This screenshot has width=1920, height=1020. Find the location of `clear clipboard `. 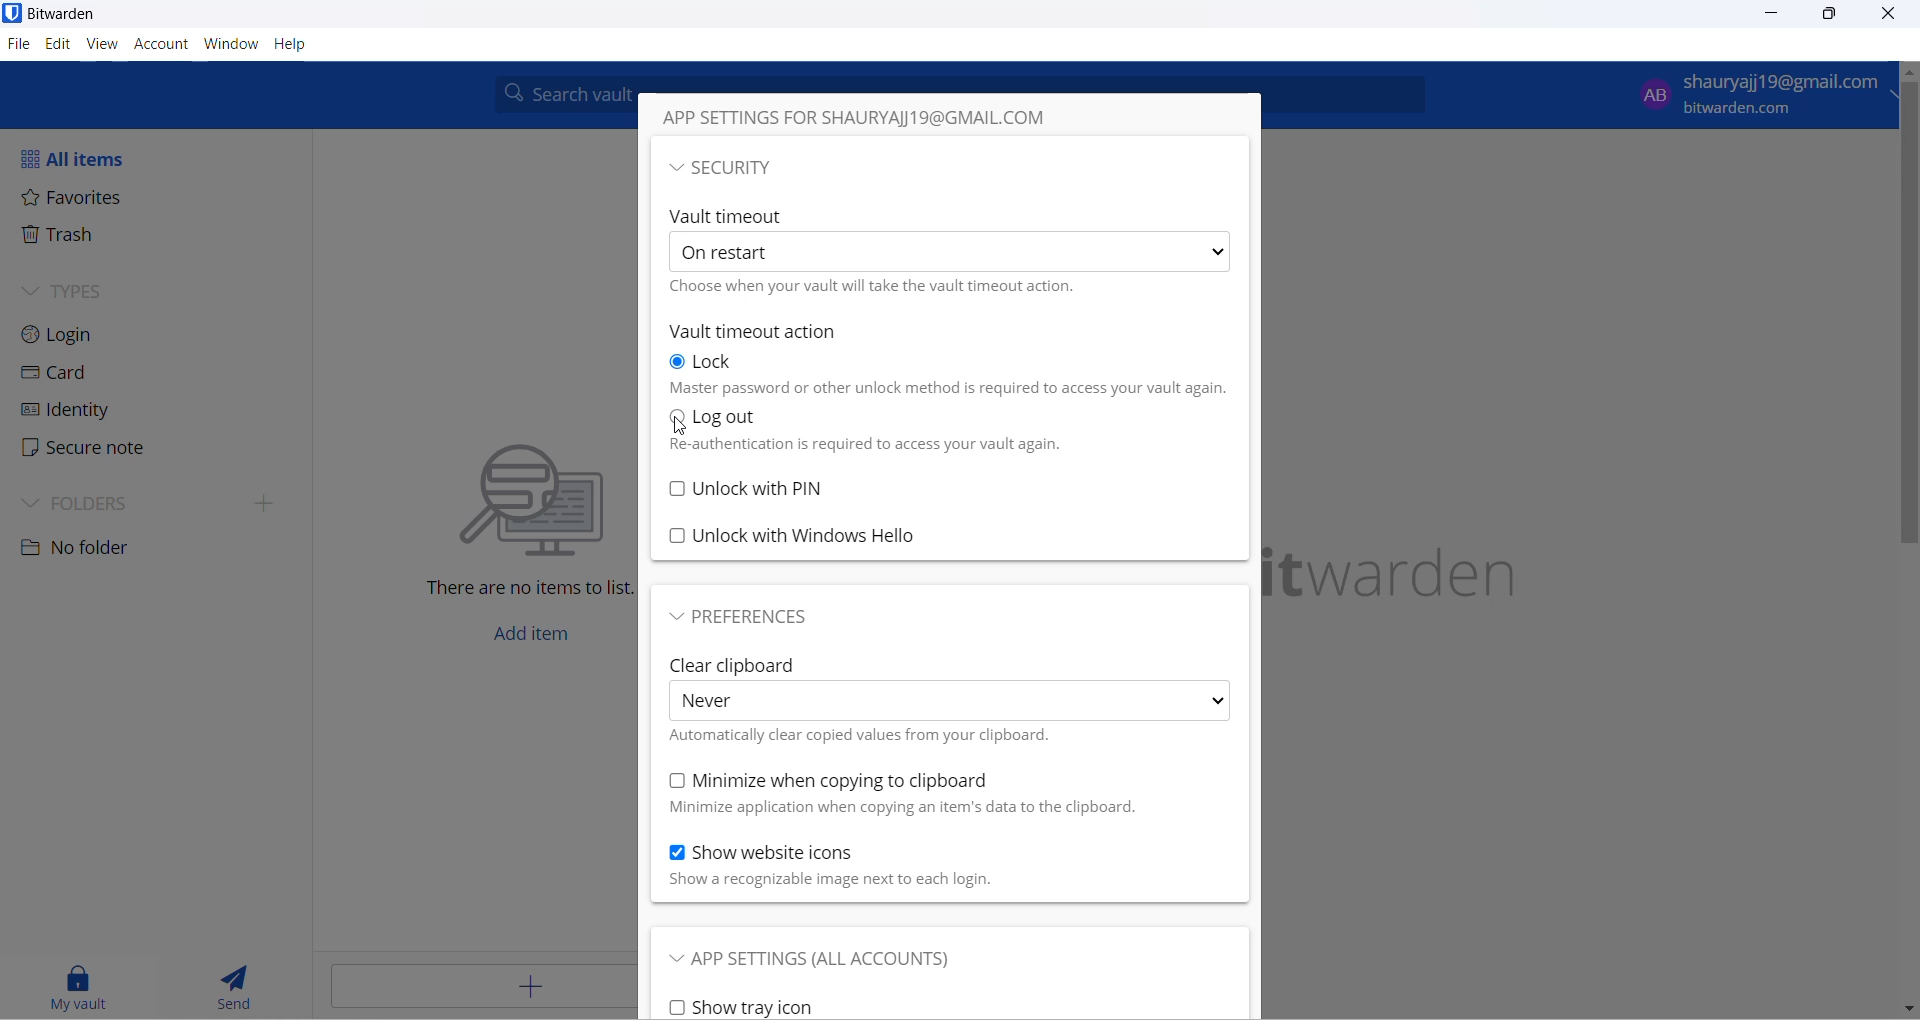

clear clipboard  is located at coordinates (731, 663).